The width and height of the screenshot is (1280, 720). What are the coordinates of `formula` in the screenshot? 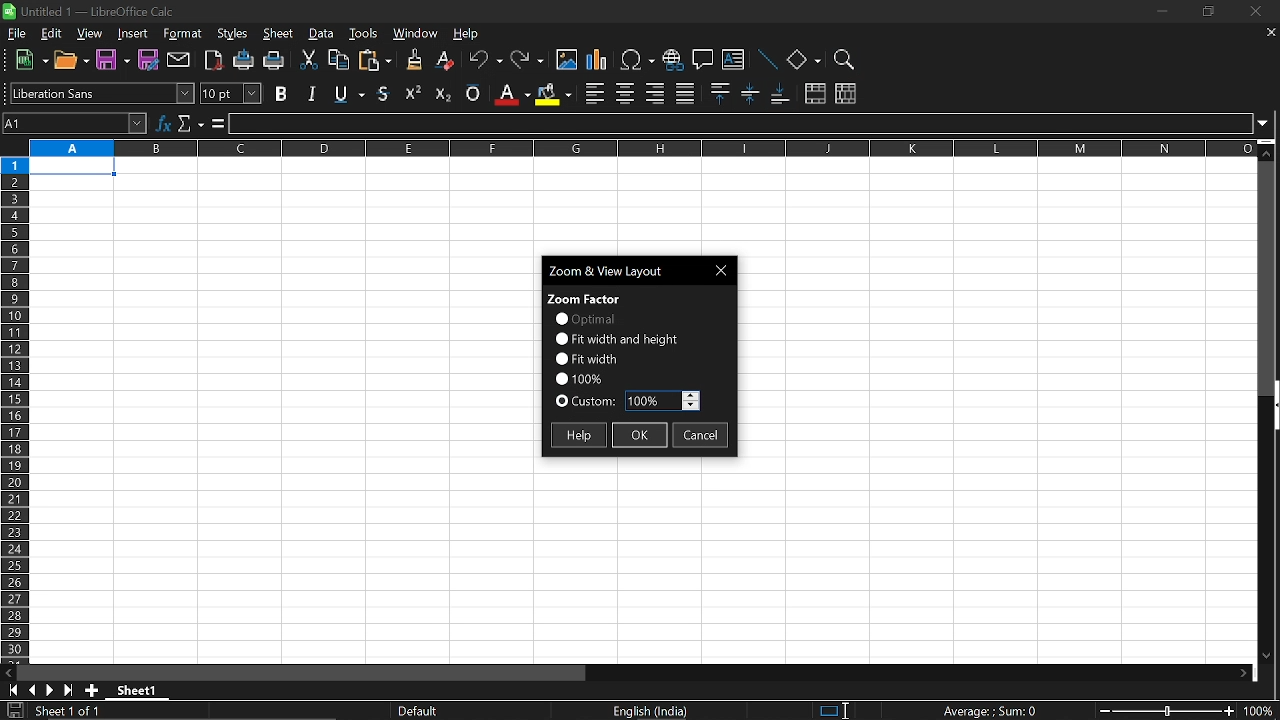 It's located at (216, 124).